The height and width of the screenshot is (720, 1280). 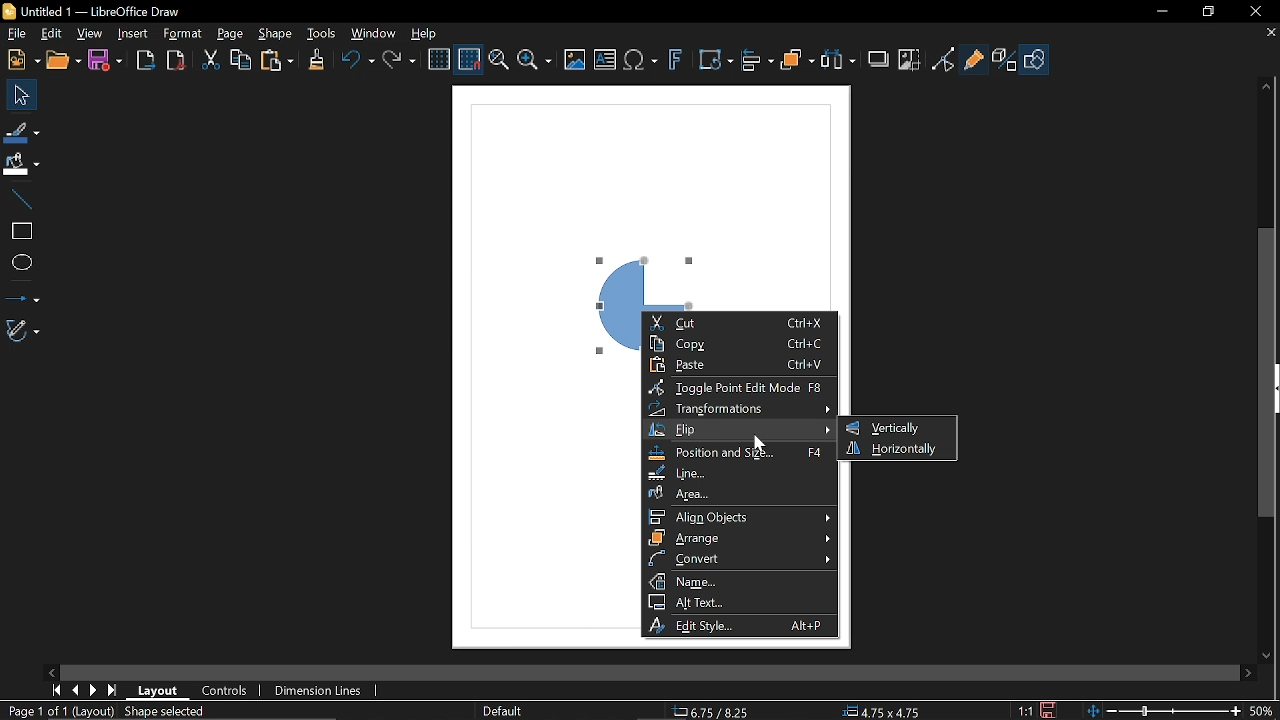 I want to click on Copy  Ctrl+C, so click(x=735, y=344).